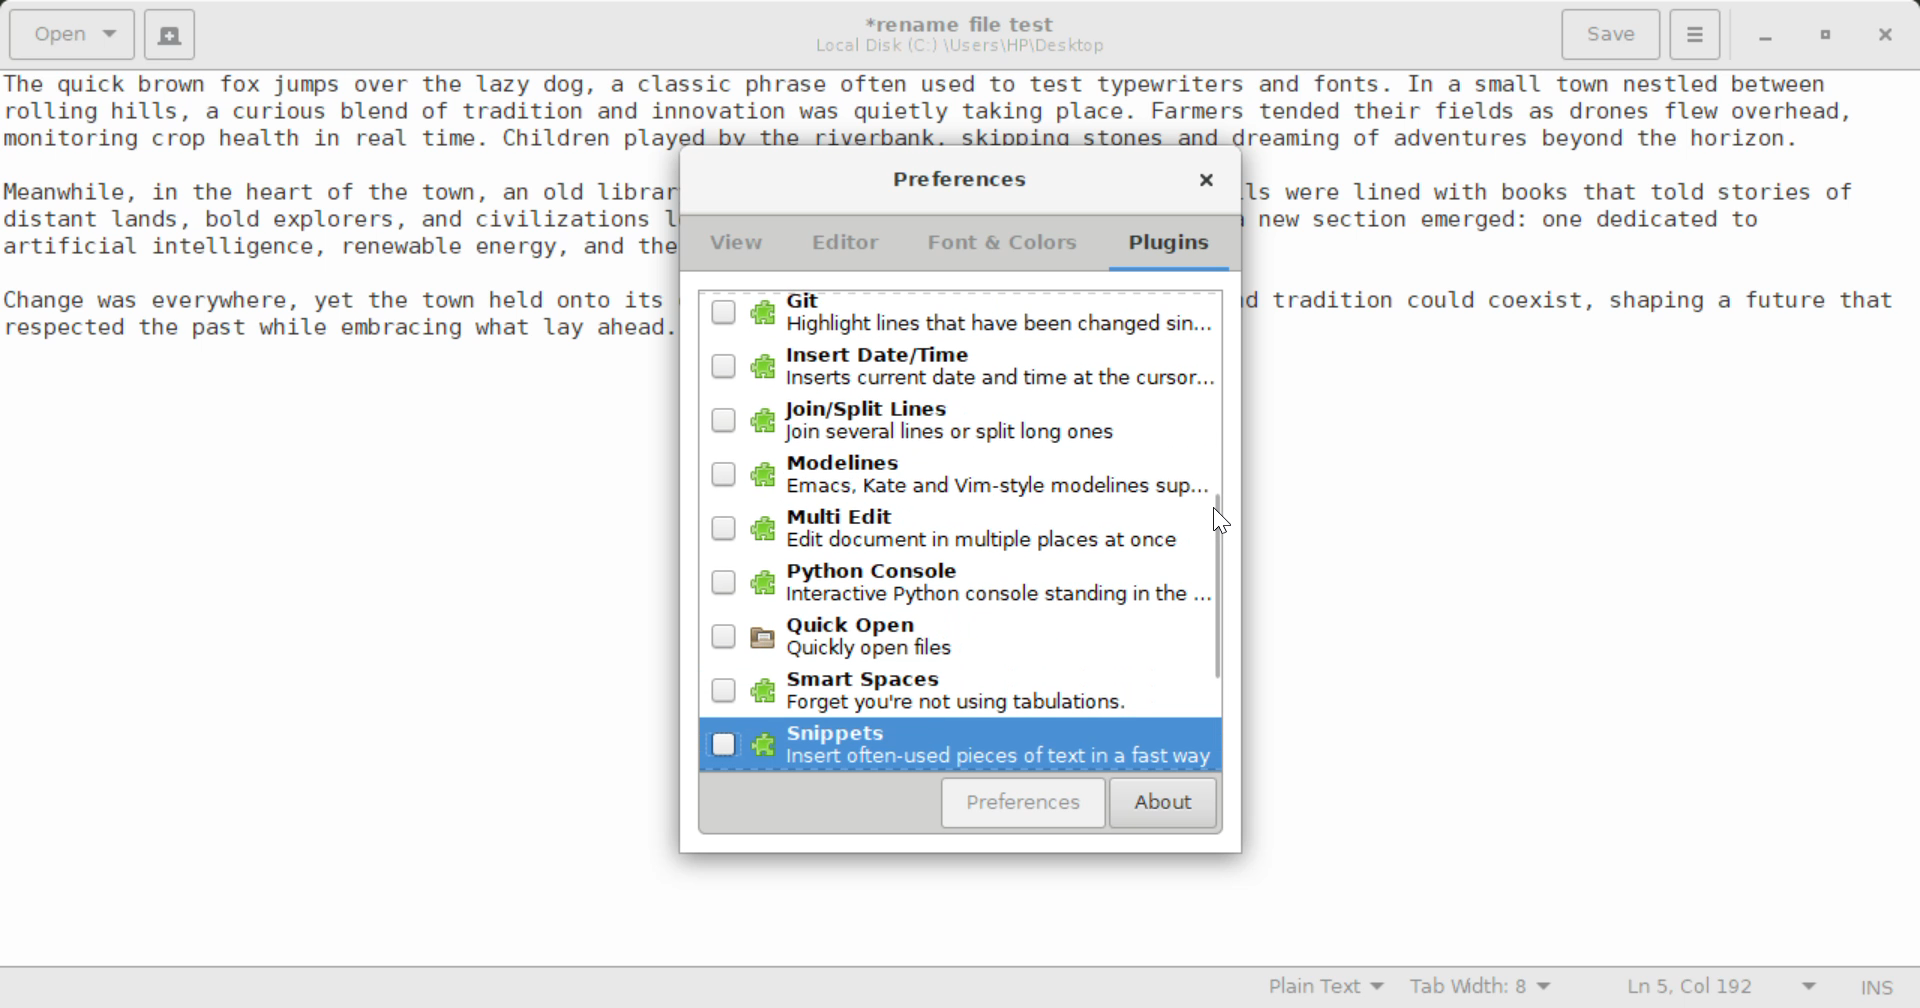  I want to click on Save, so click(1613, 35).